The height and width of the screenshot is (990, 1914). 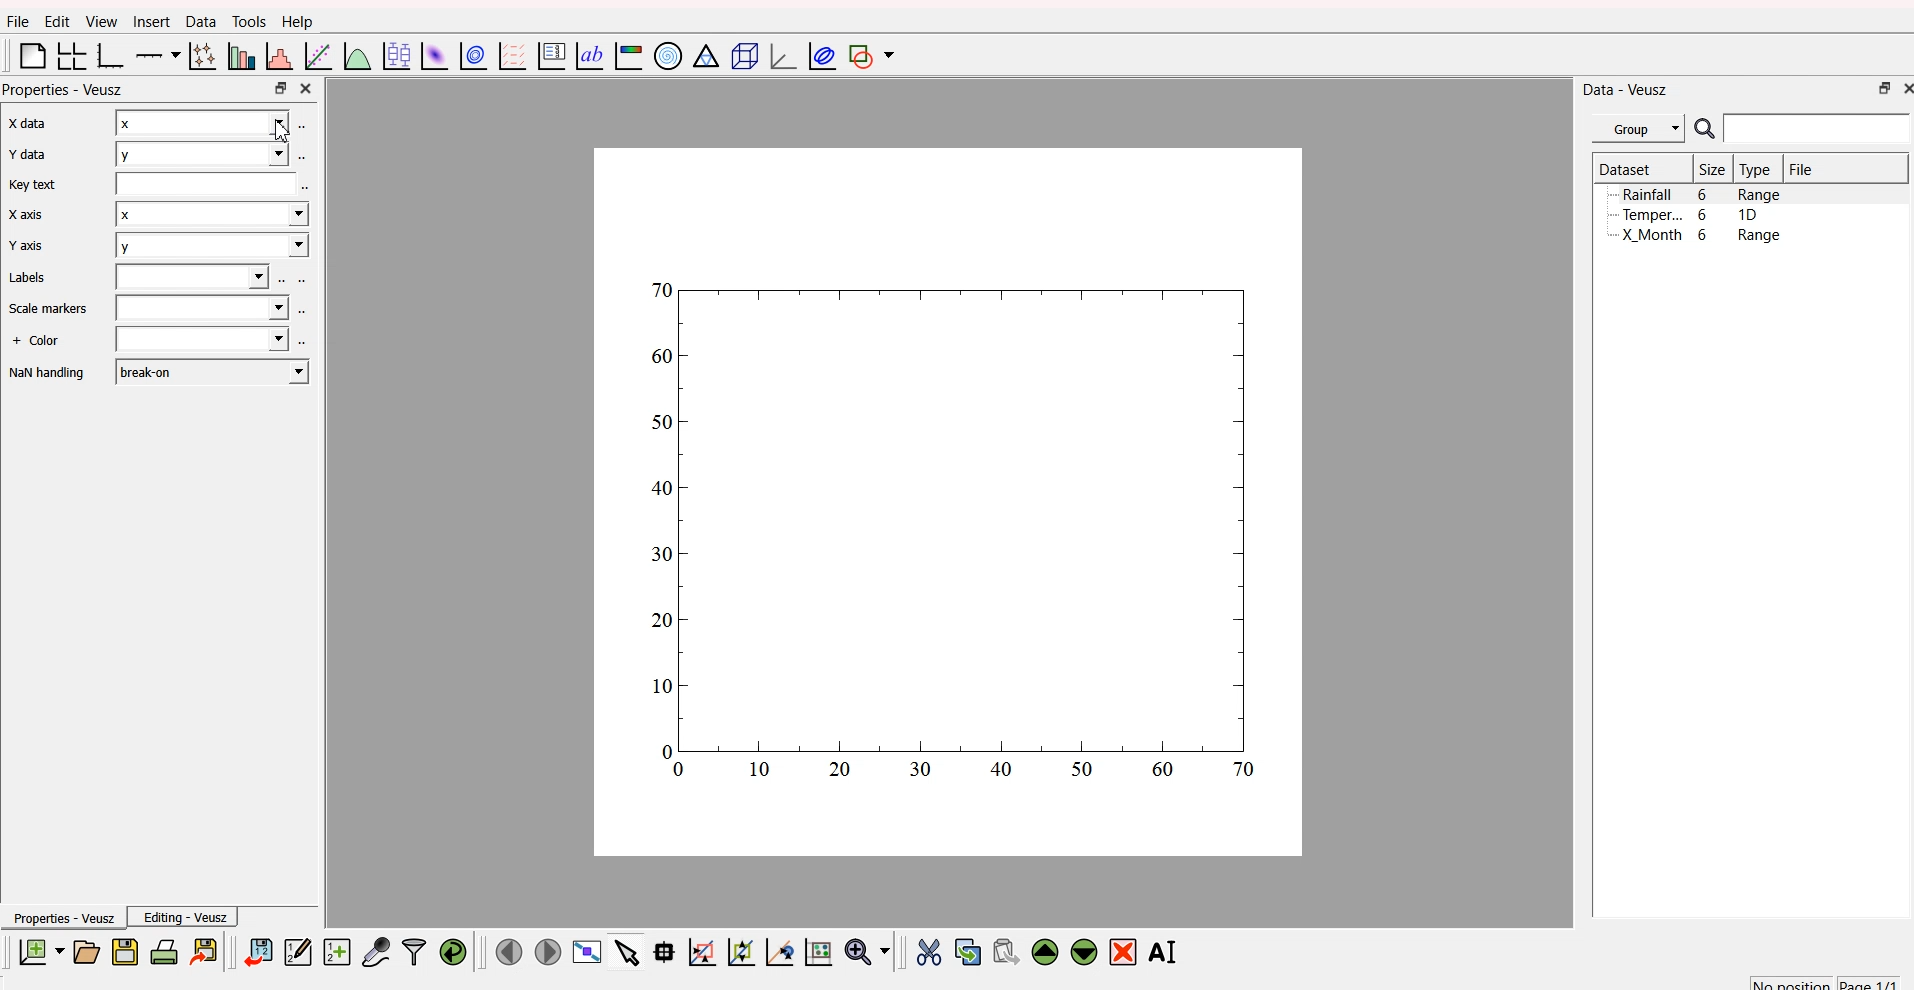 What do you see at coordinates (949, 505) in the screenshot?
I see `canvas` at bounding box center [949, 505].